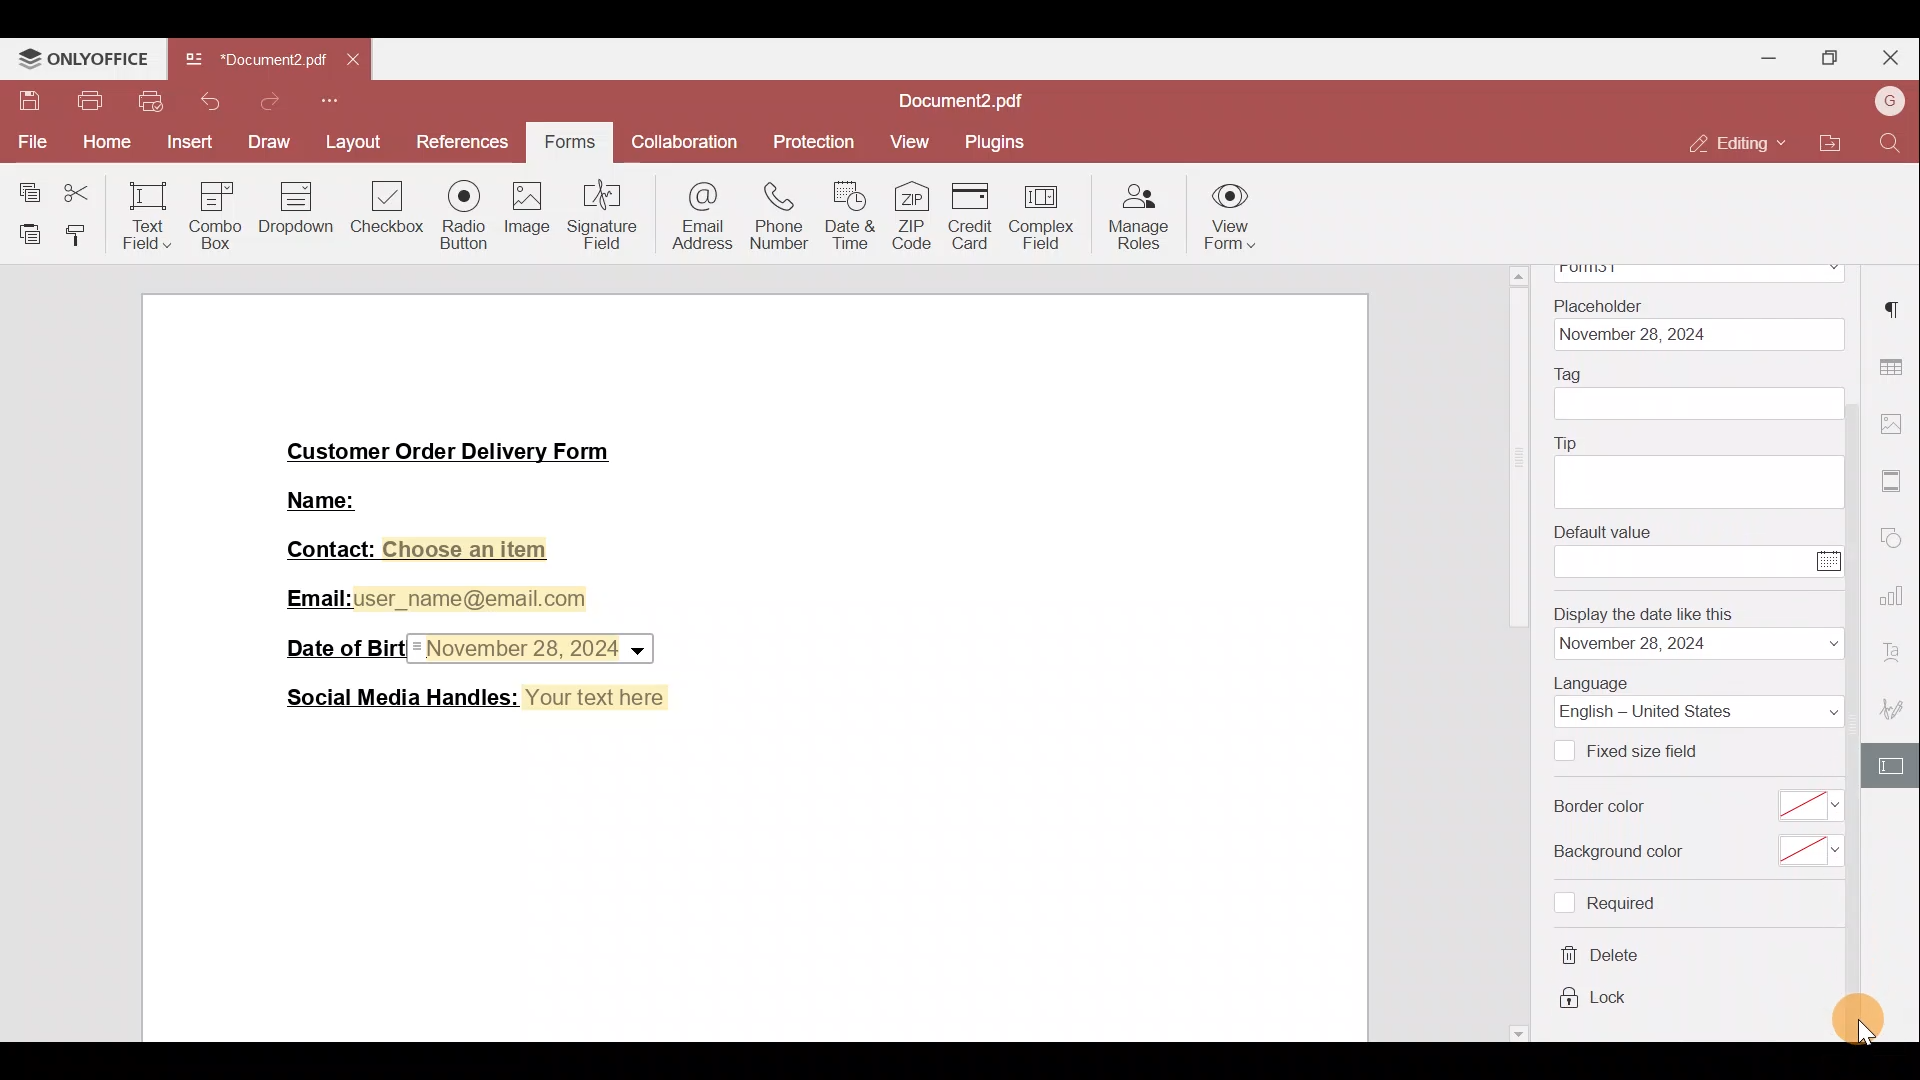 The height and width of the screenshot is (1080, 1920). What do you see at coordinates (1888, 100) in the screenshot?
I see `Account name` at bounding box center [1888, 100].